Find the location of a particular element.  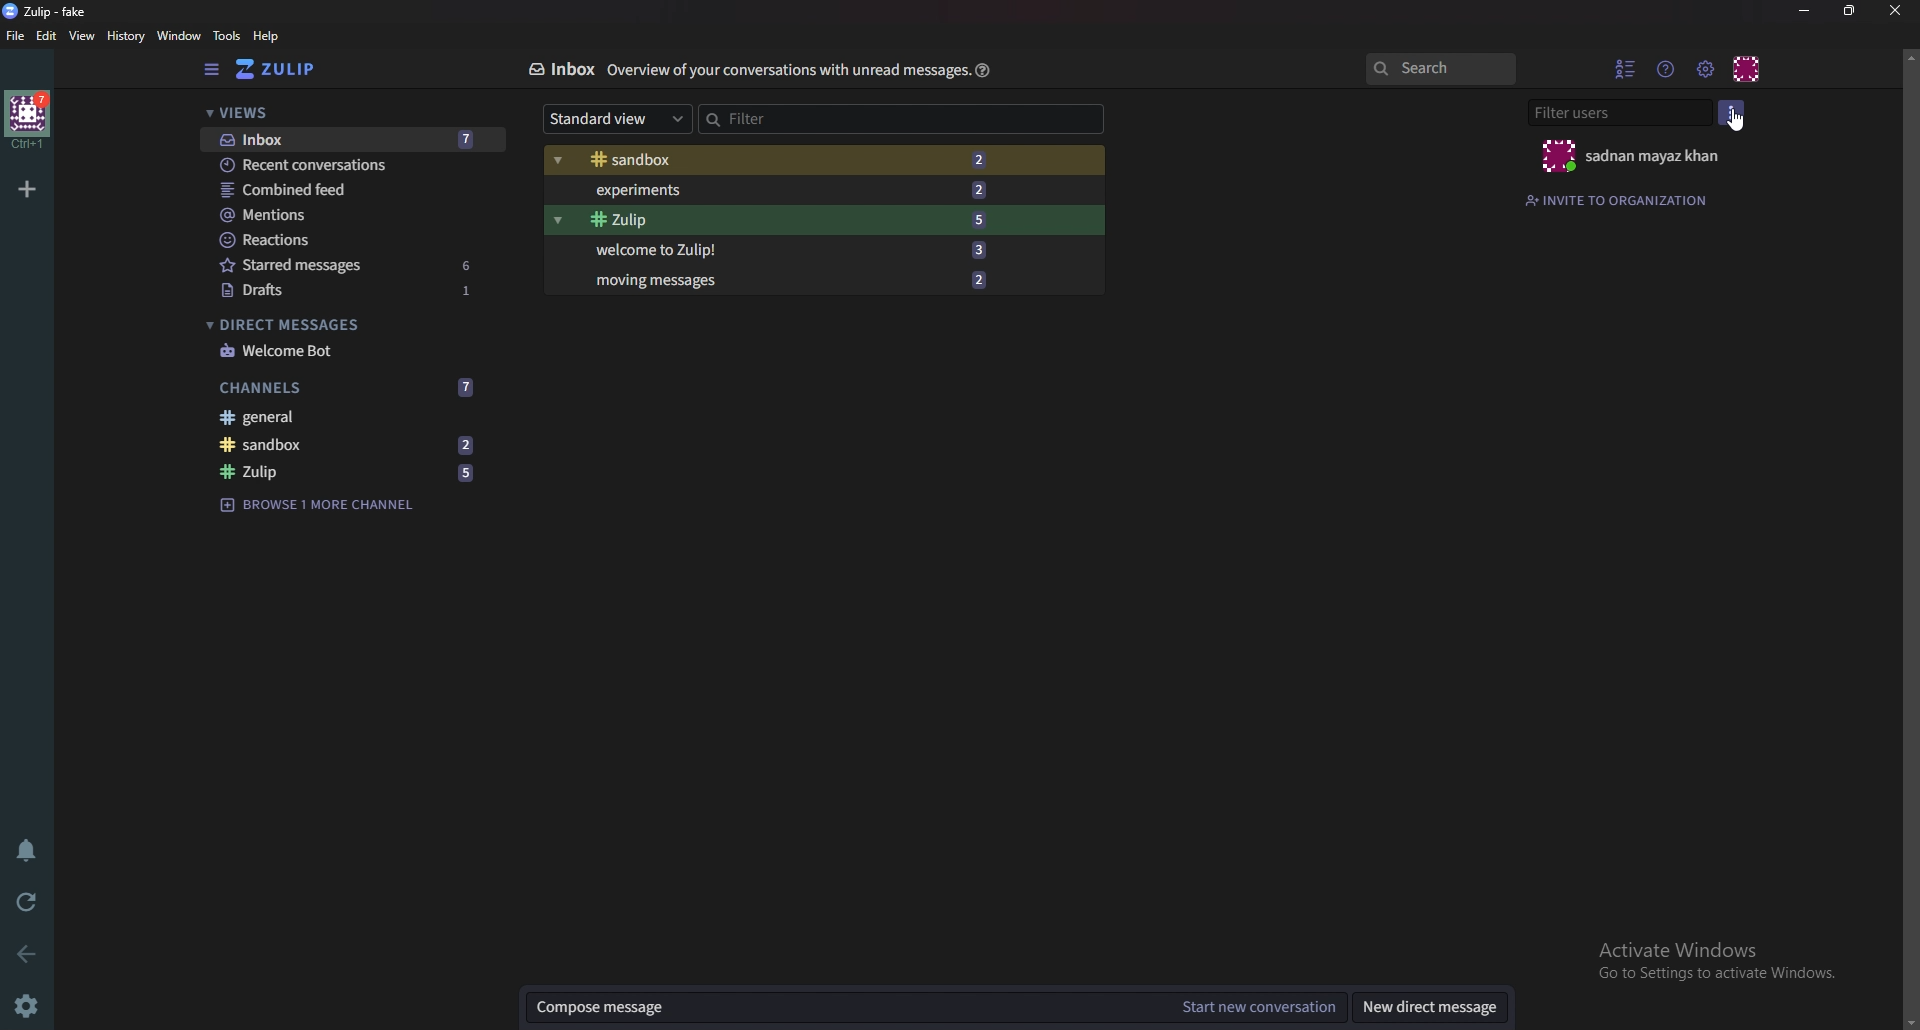

sandbox is located at coordinates (355, 444).